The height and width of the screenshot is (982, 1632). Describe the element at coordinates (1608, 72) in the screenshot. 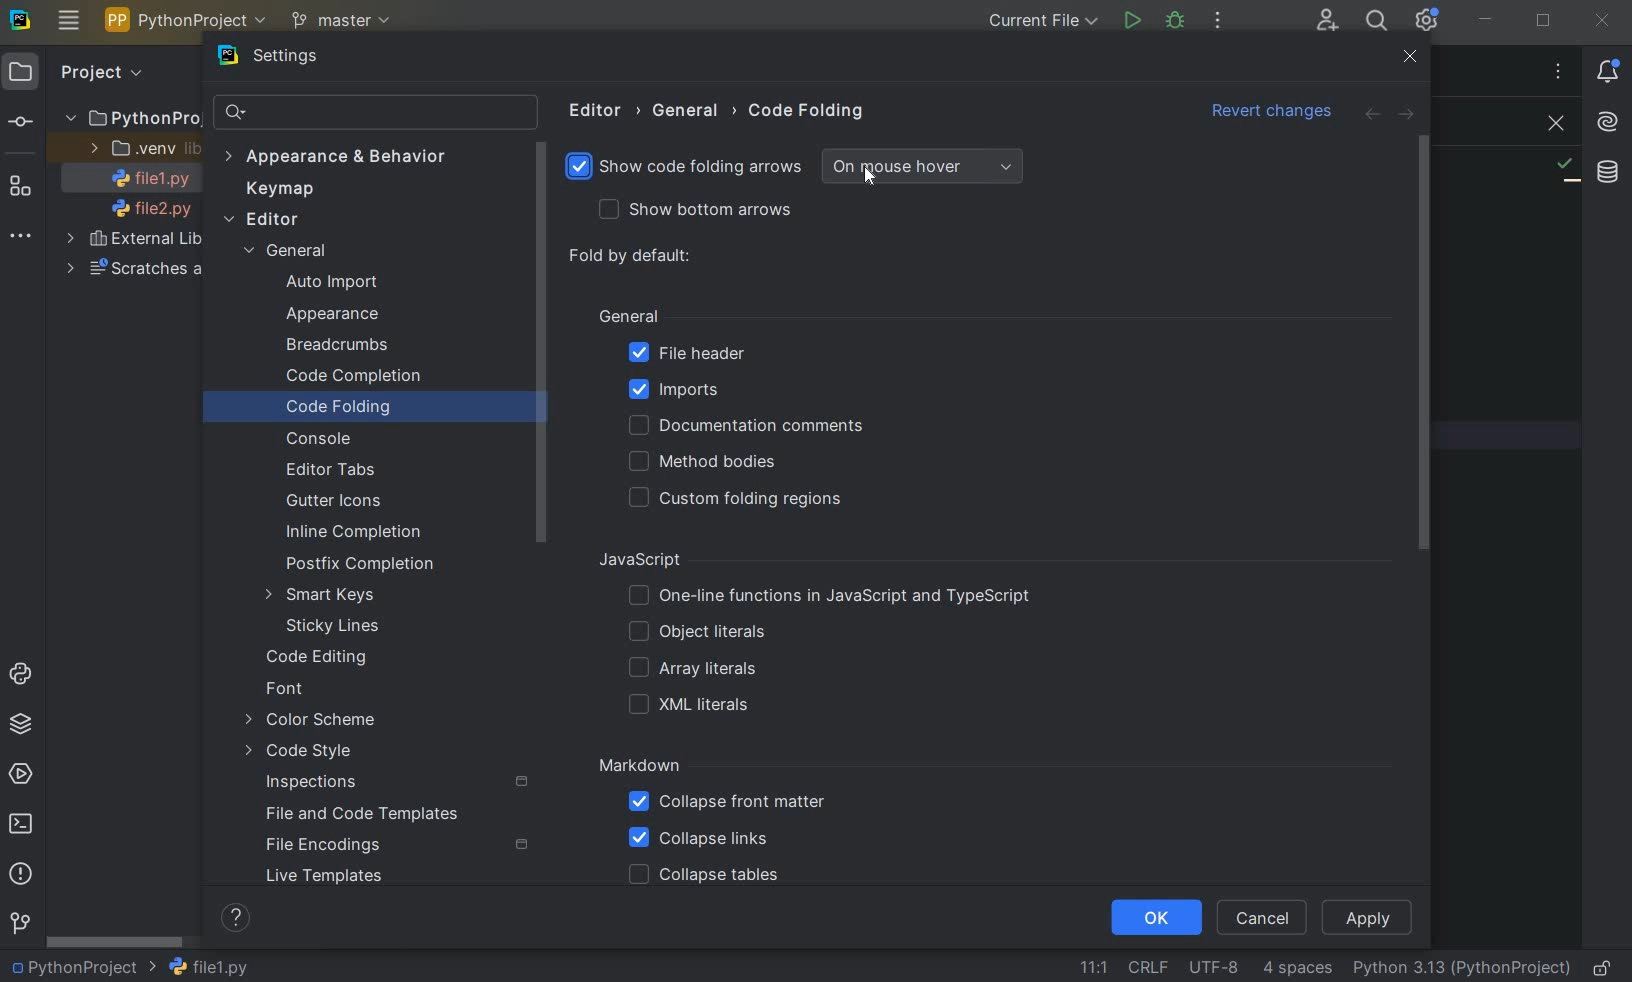

I see `NOTIFICATIONS` at that location.